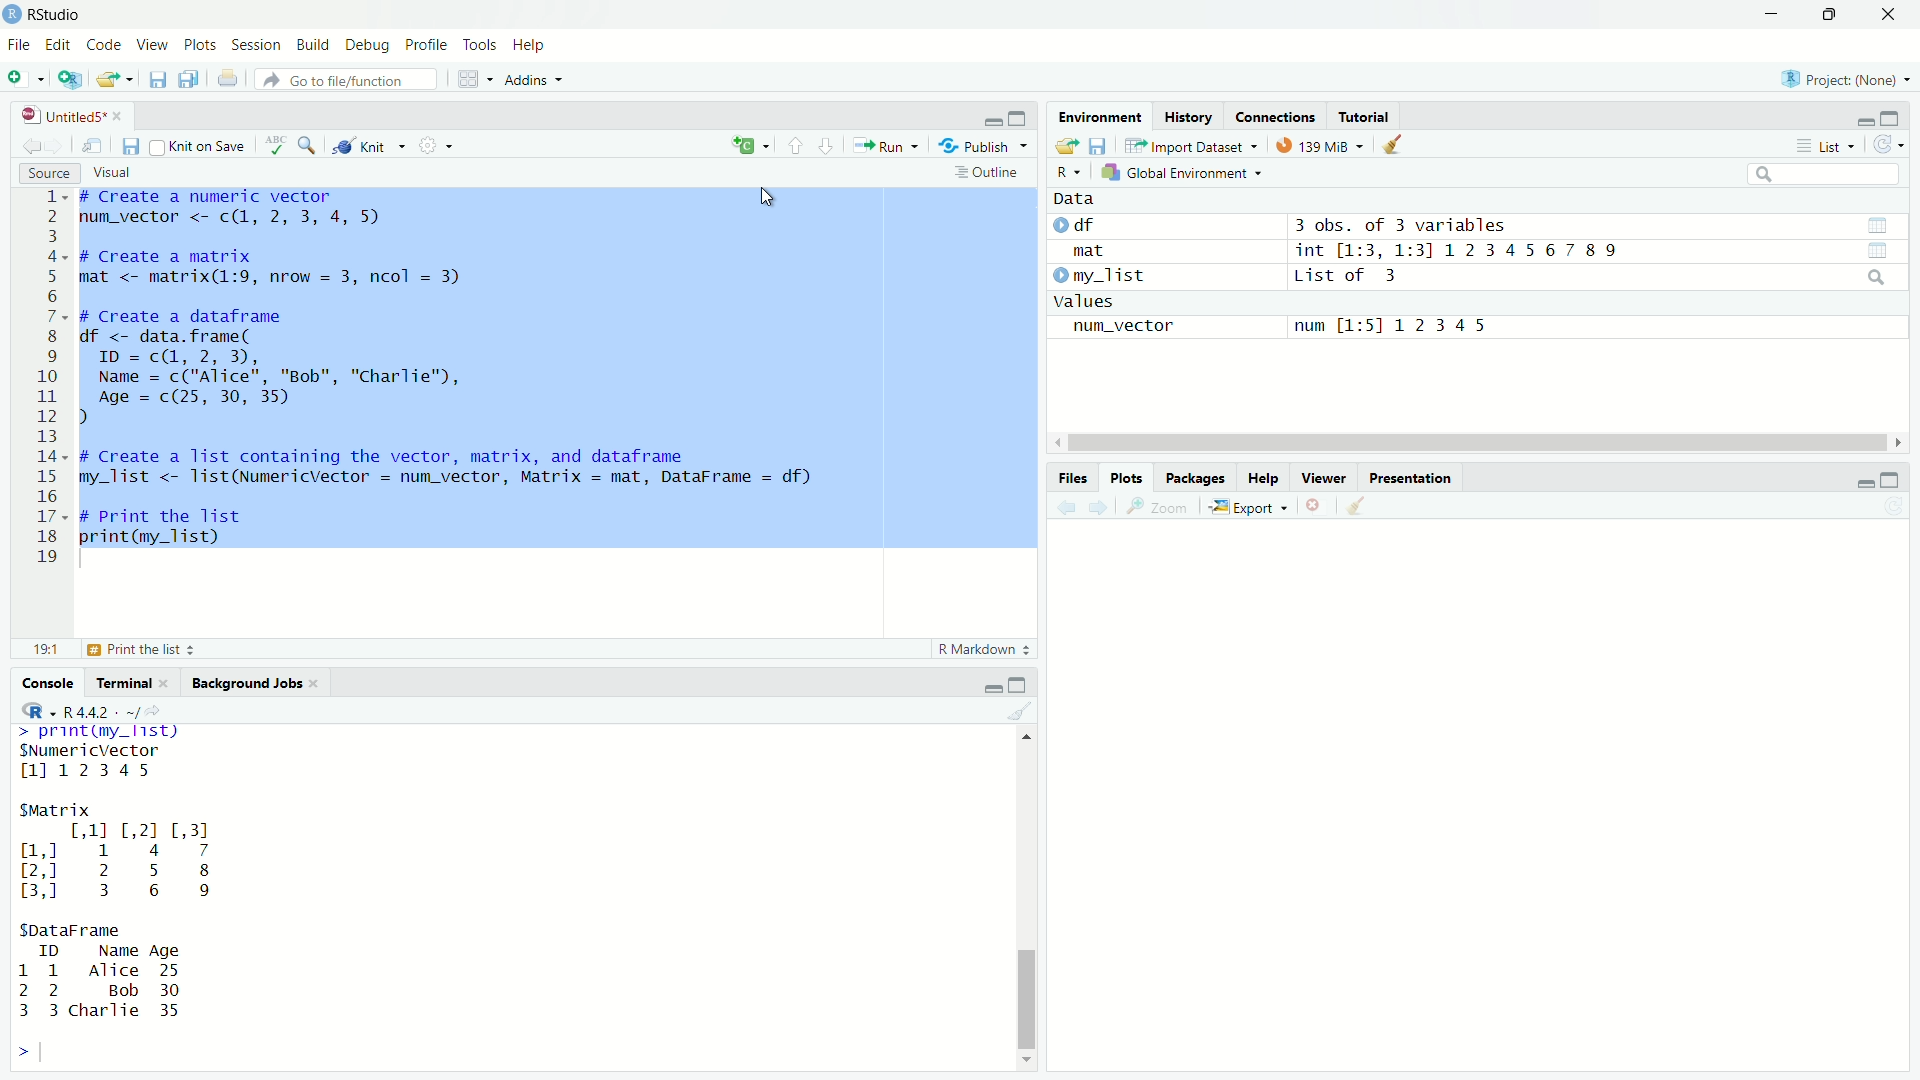 The image size is (1920, 1080). I want to click on Build, so click(316, 44).